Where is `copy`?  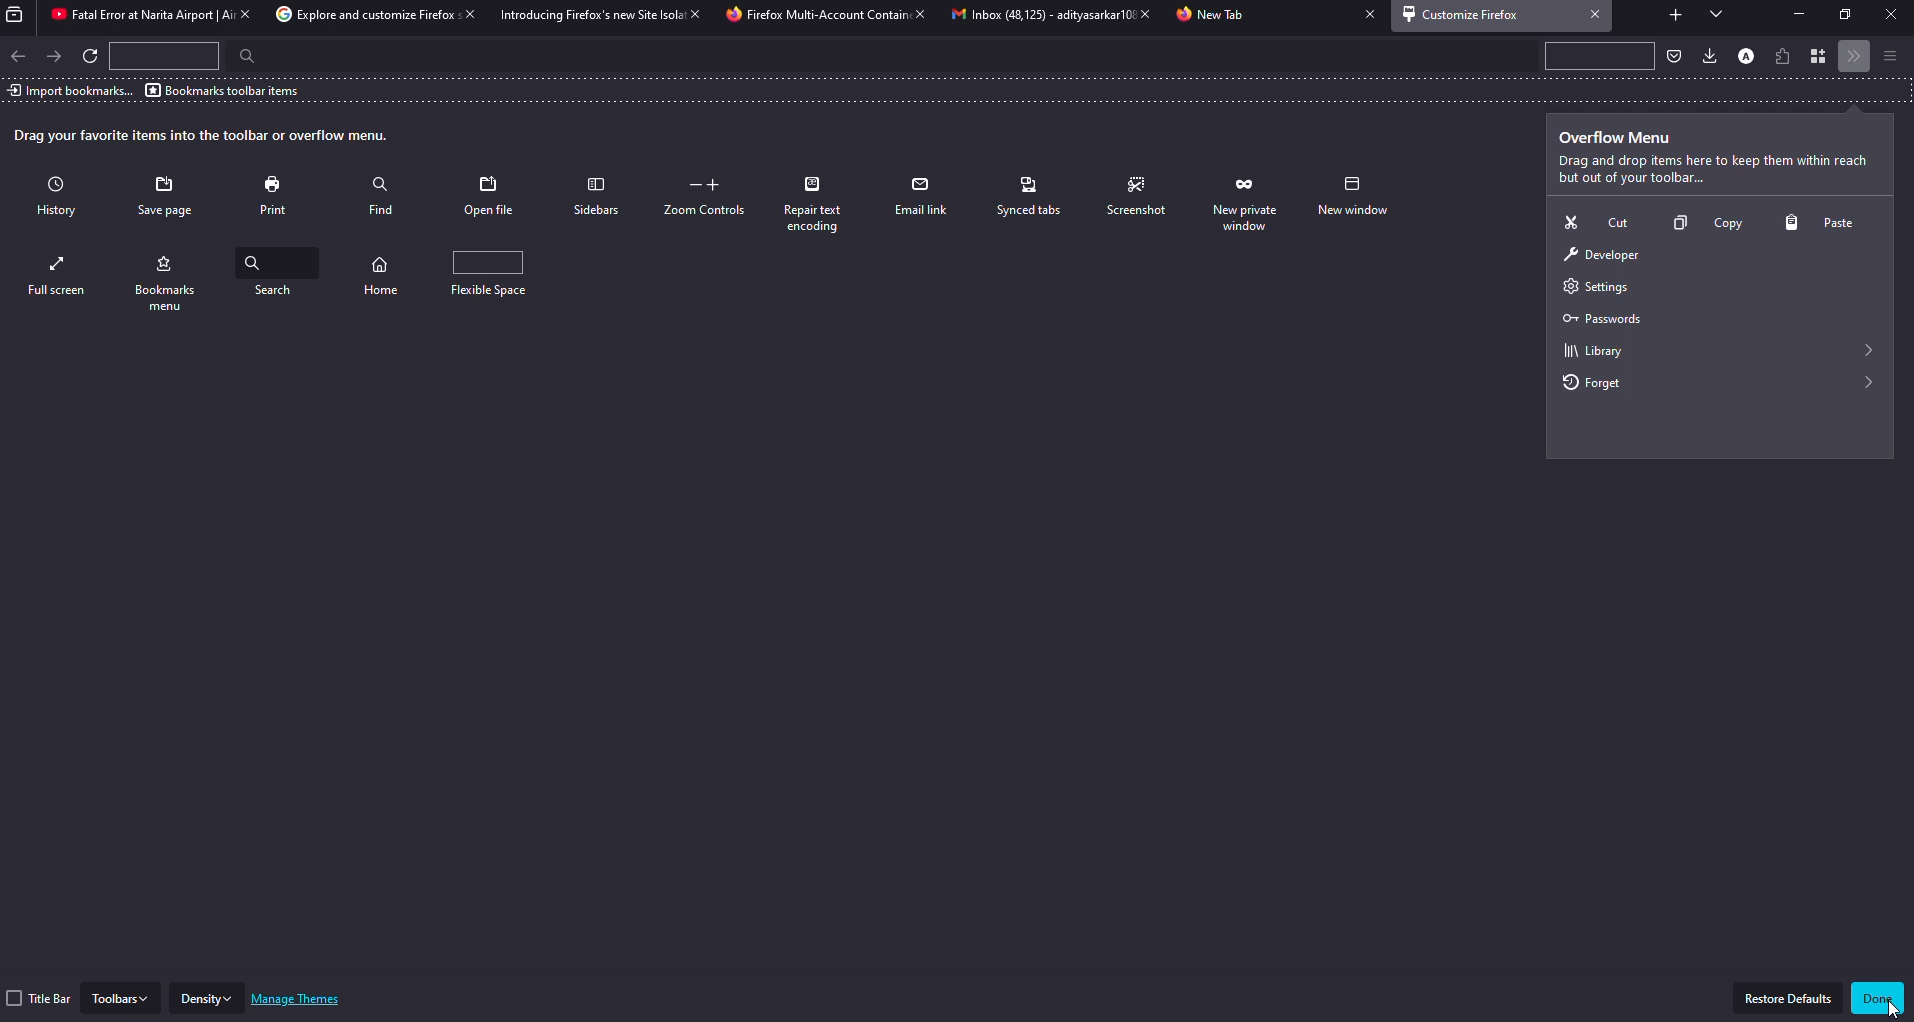 copy is located at coordinates (1701, 226).